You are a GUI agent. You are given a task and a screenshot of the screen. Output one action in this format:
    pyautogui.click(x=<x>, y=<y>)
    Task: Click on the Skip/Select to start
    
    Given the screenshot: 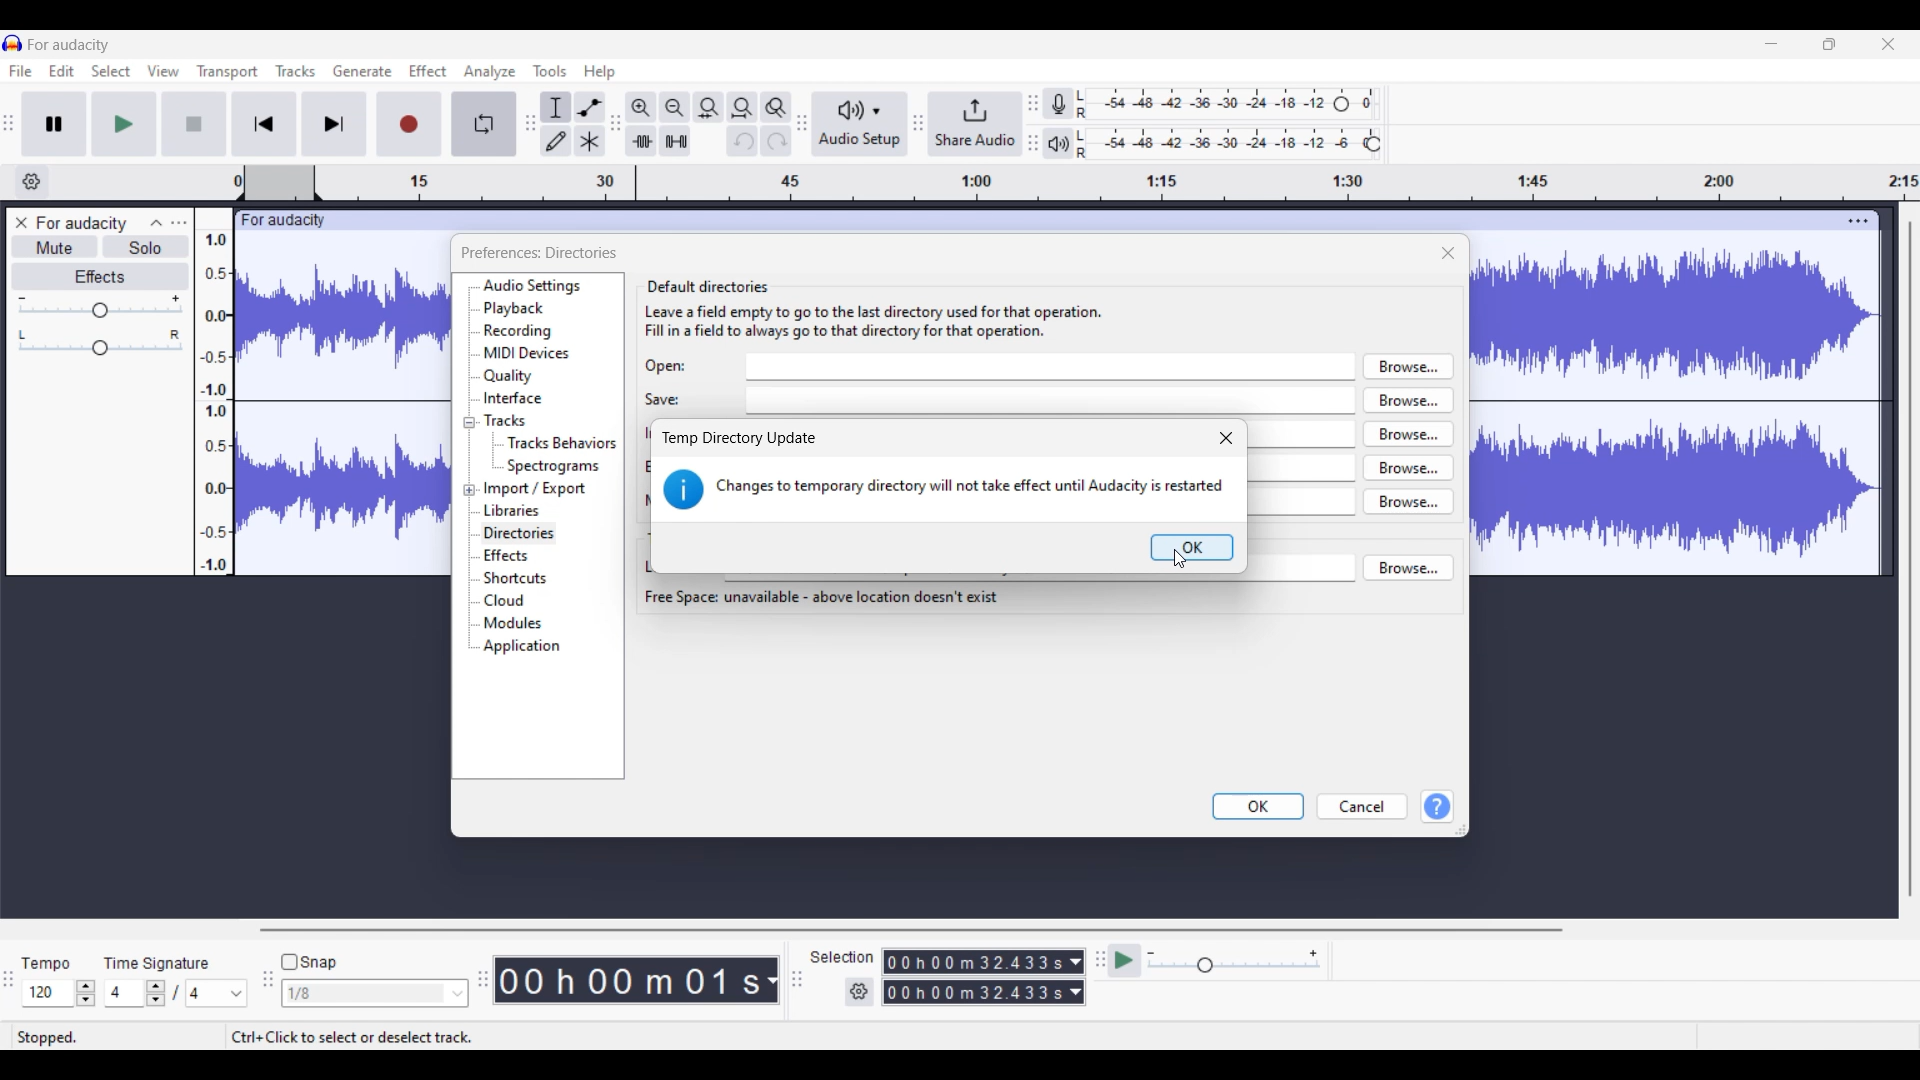 What is the action you would take?
    pyautogui.click(x=264, y=124)
    